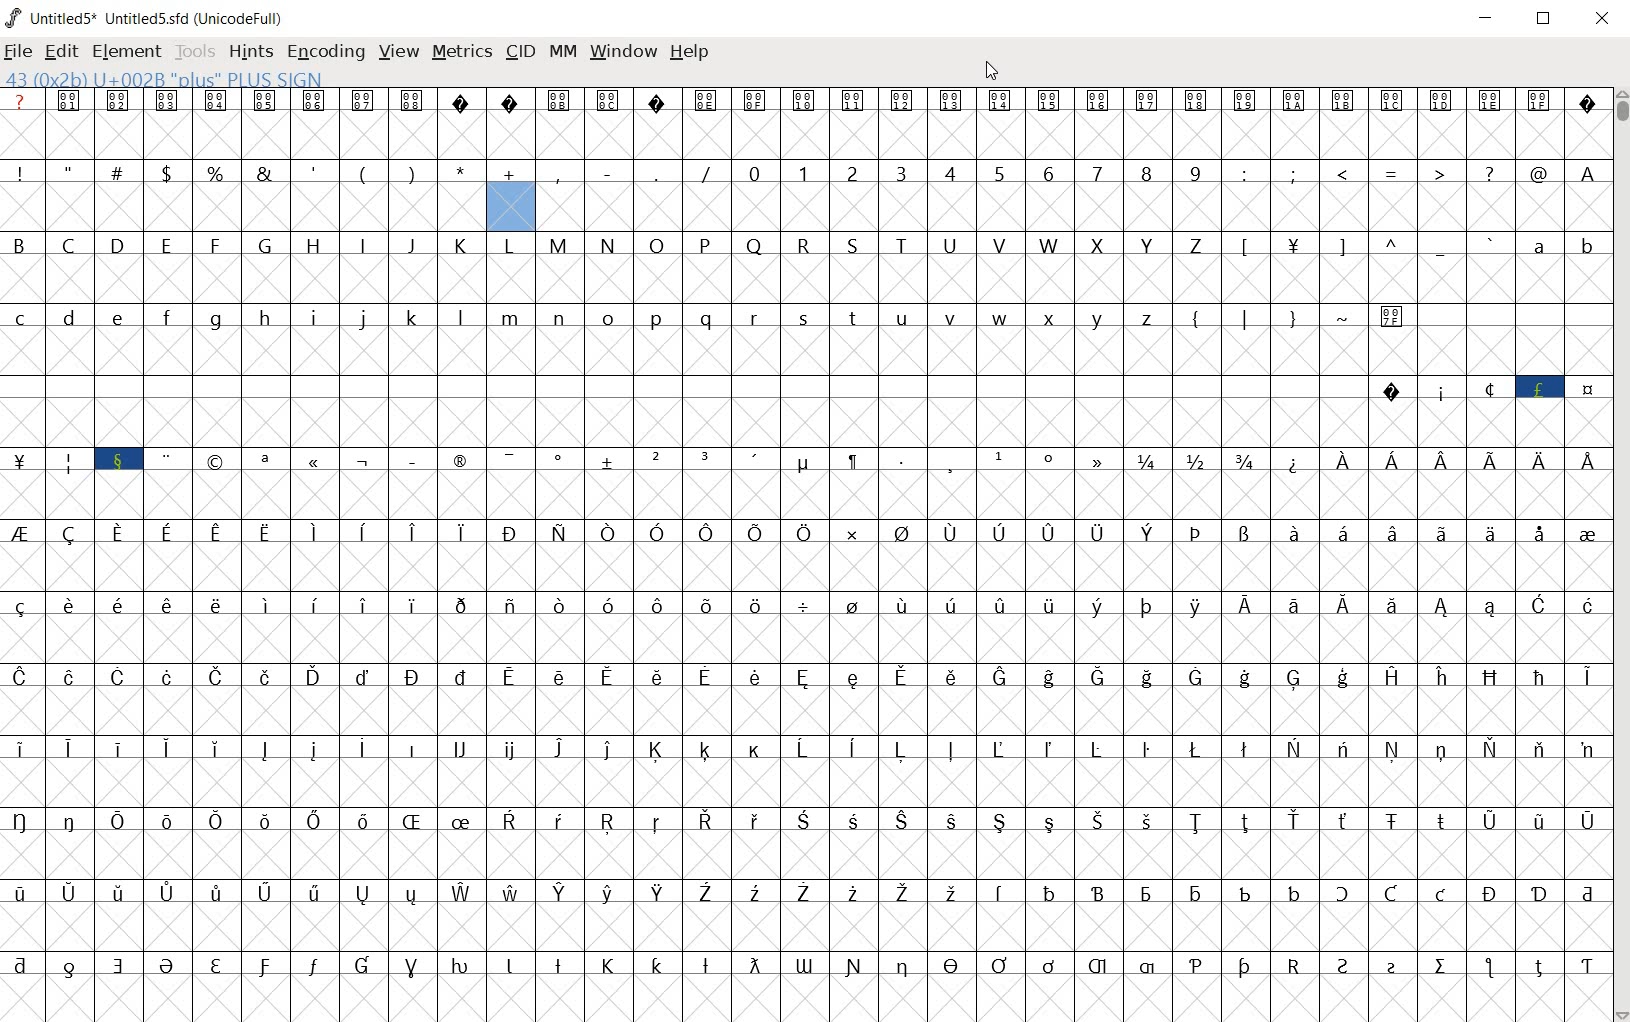 The width and height of the screenshot is (1630, 1022). I want to click on minimize, so click(1489, 17).